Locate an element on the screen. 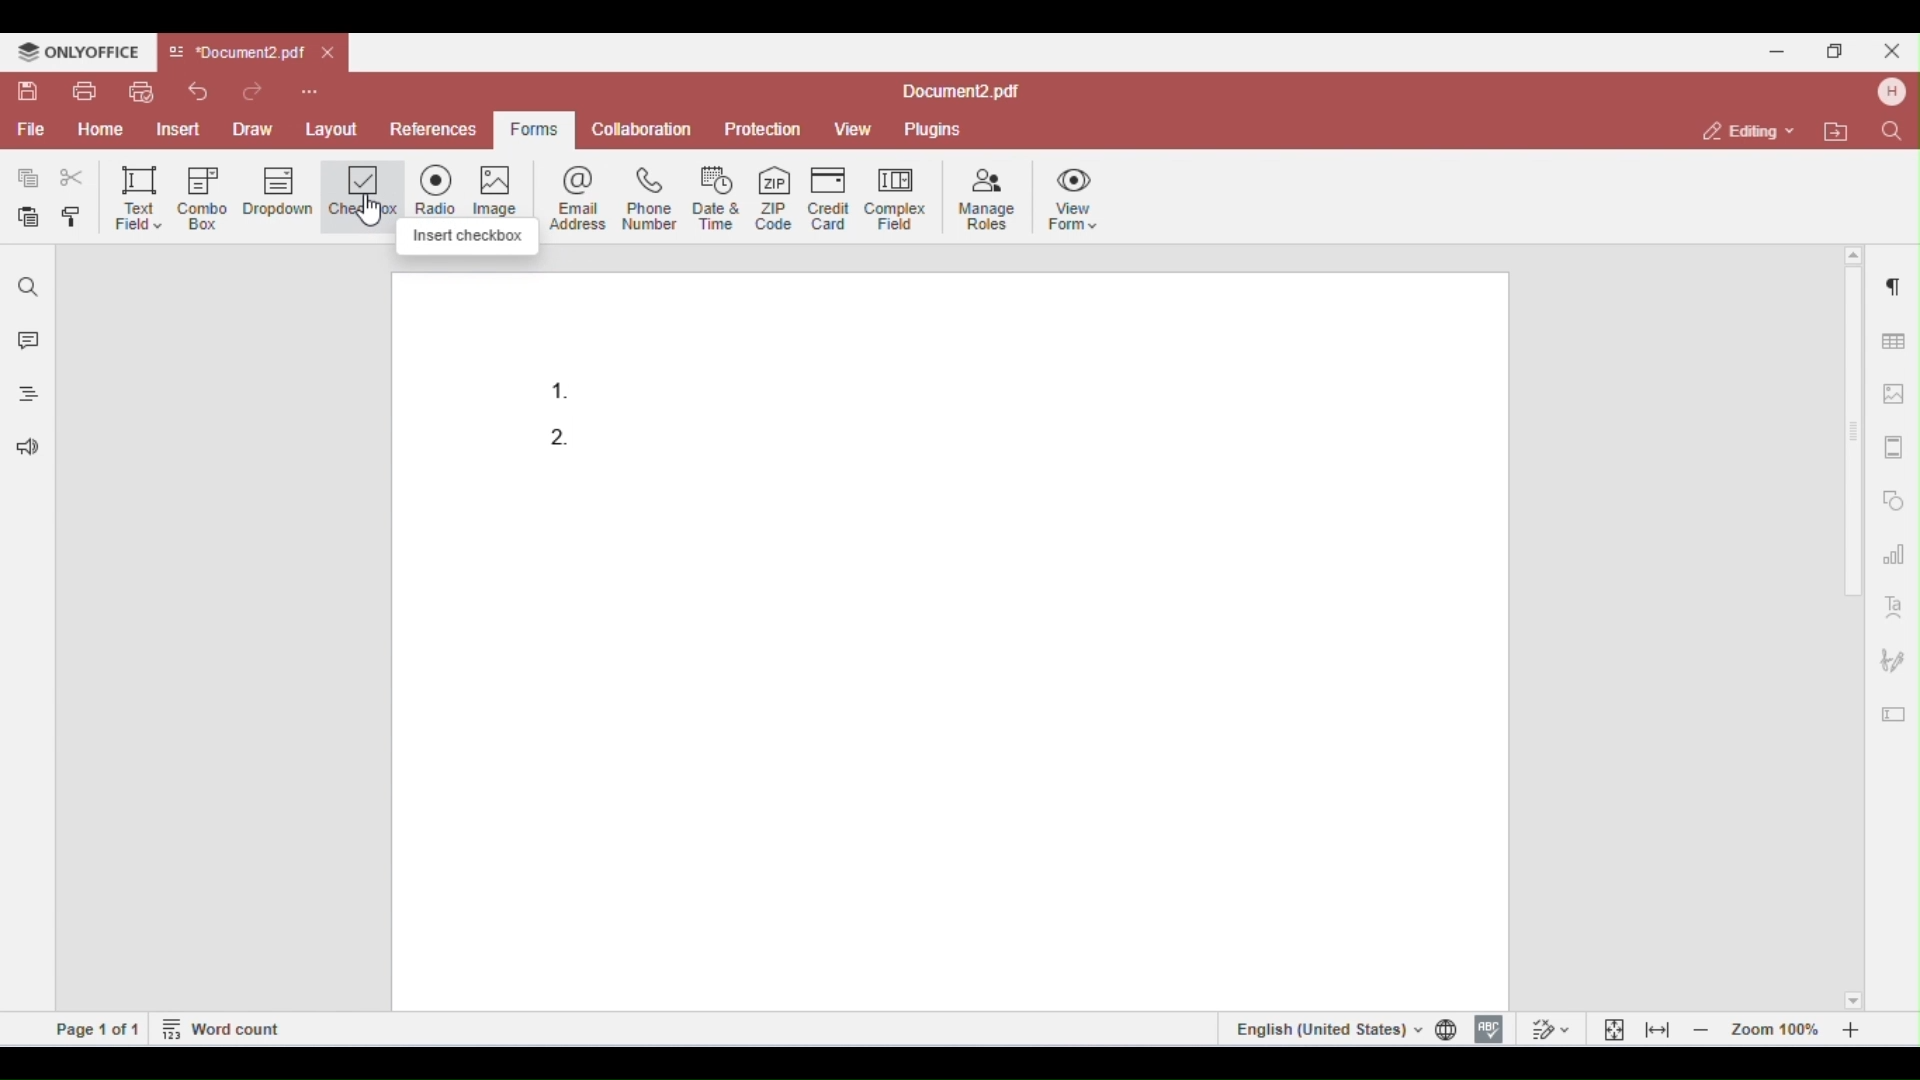 Image resolution: width=1920 pixels, height=1080 pixels. image settings is located at coordinates (1895, 394).